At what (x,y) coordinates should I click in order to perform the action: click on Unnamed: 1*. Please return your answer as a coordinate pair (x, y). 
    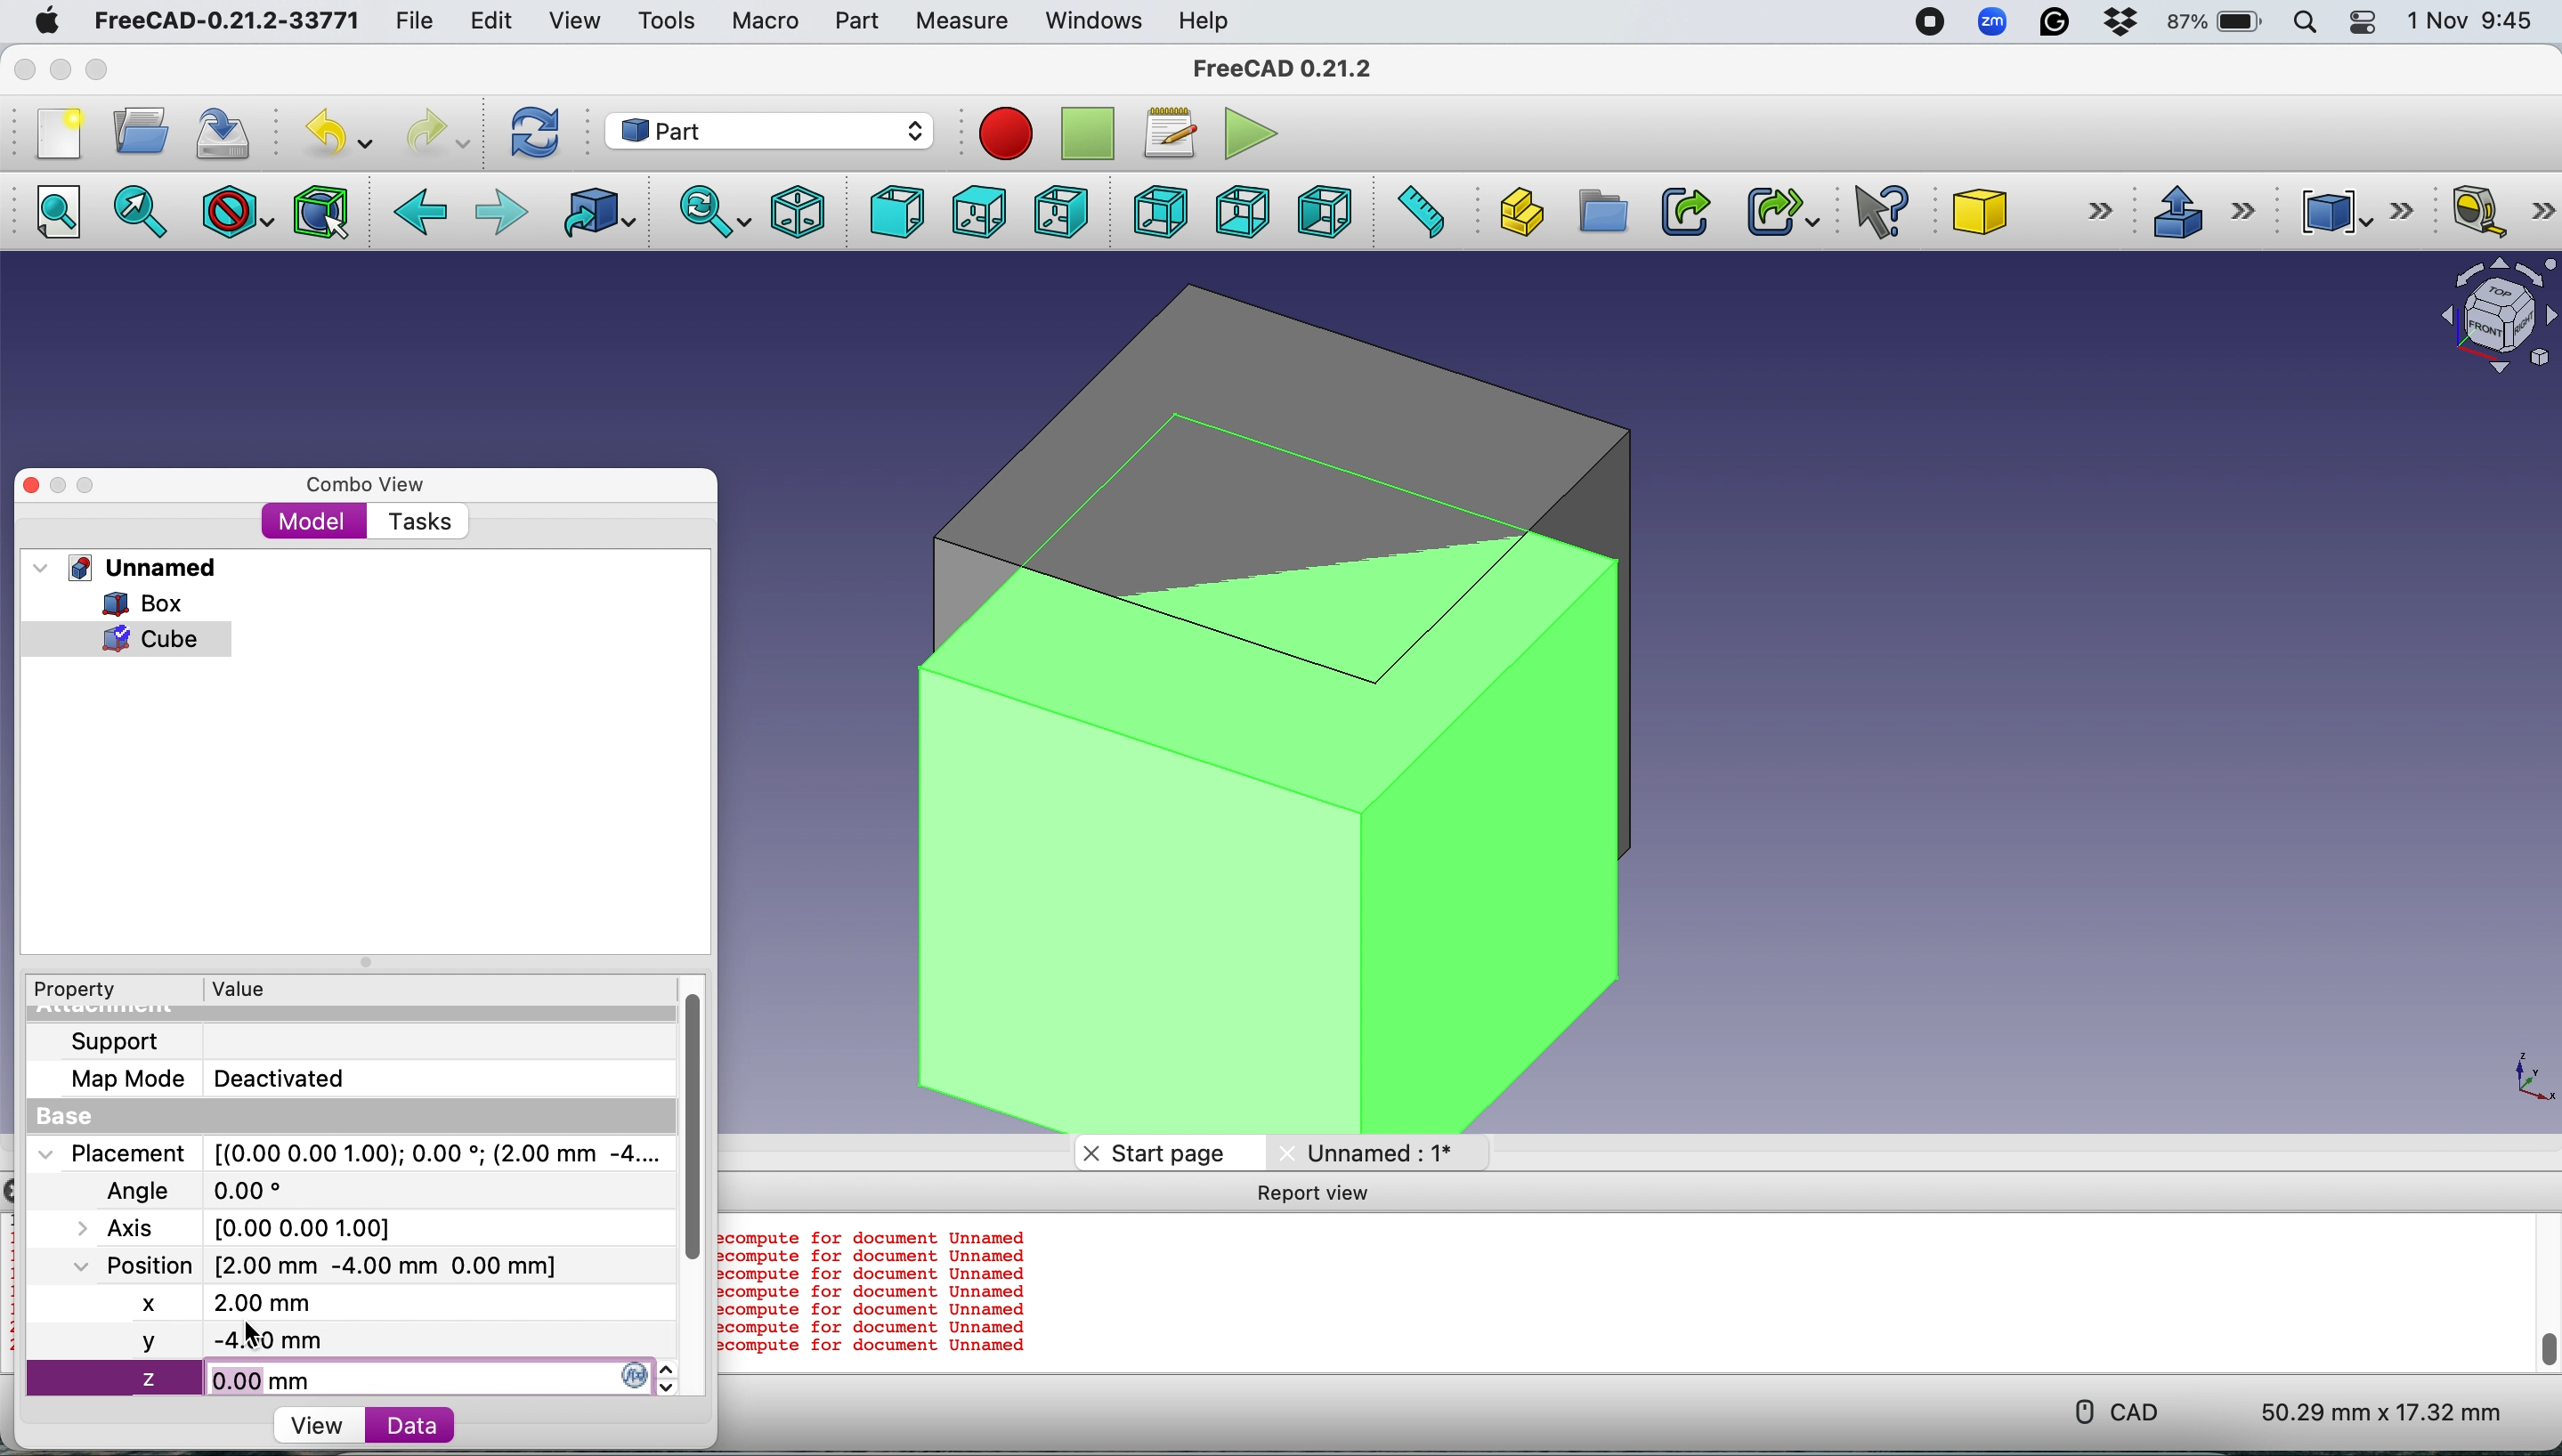
    Looking at the image, I should click on (1388, 1152).